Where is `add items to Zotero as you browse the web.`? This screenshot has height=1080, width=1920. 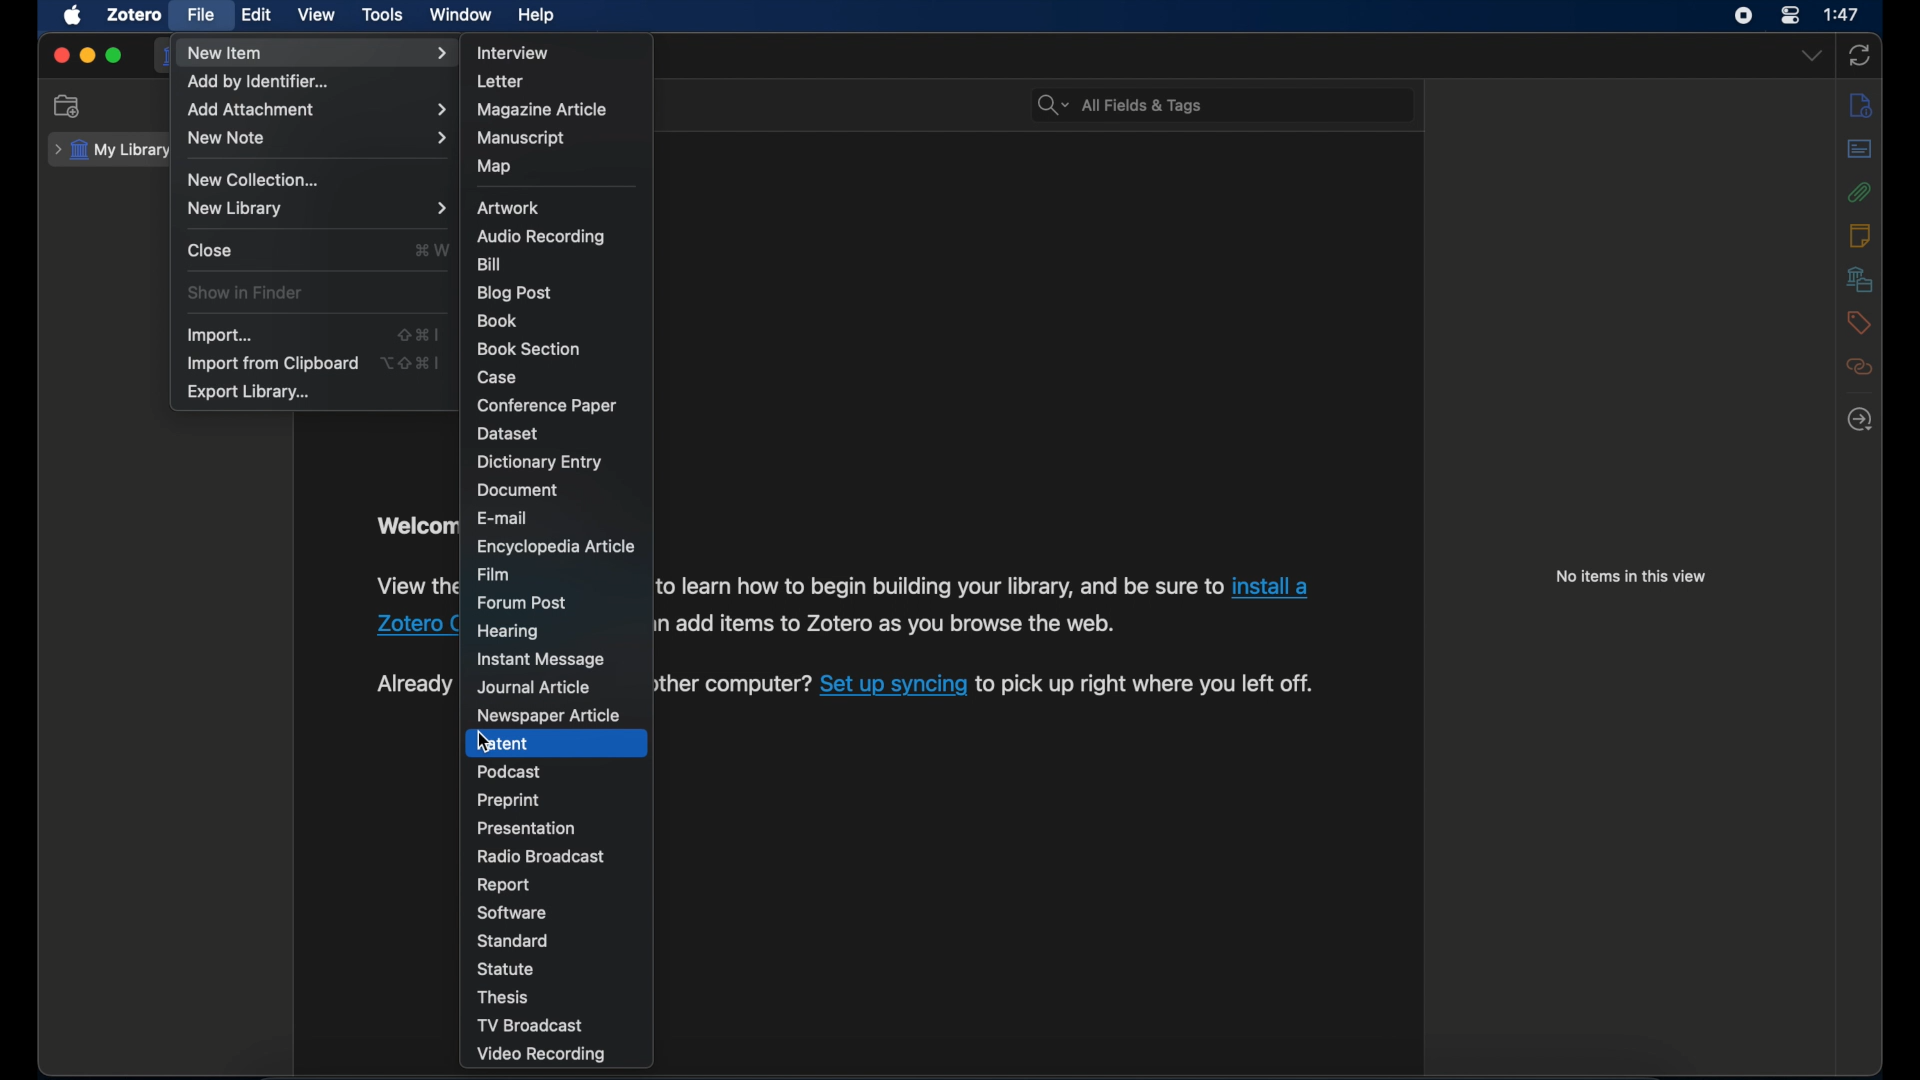
add items to Zotero as you browse the web. is located at coordinates (888, 626).